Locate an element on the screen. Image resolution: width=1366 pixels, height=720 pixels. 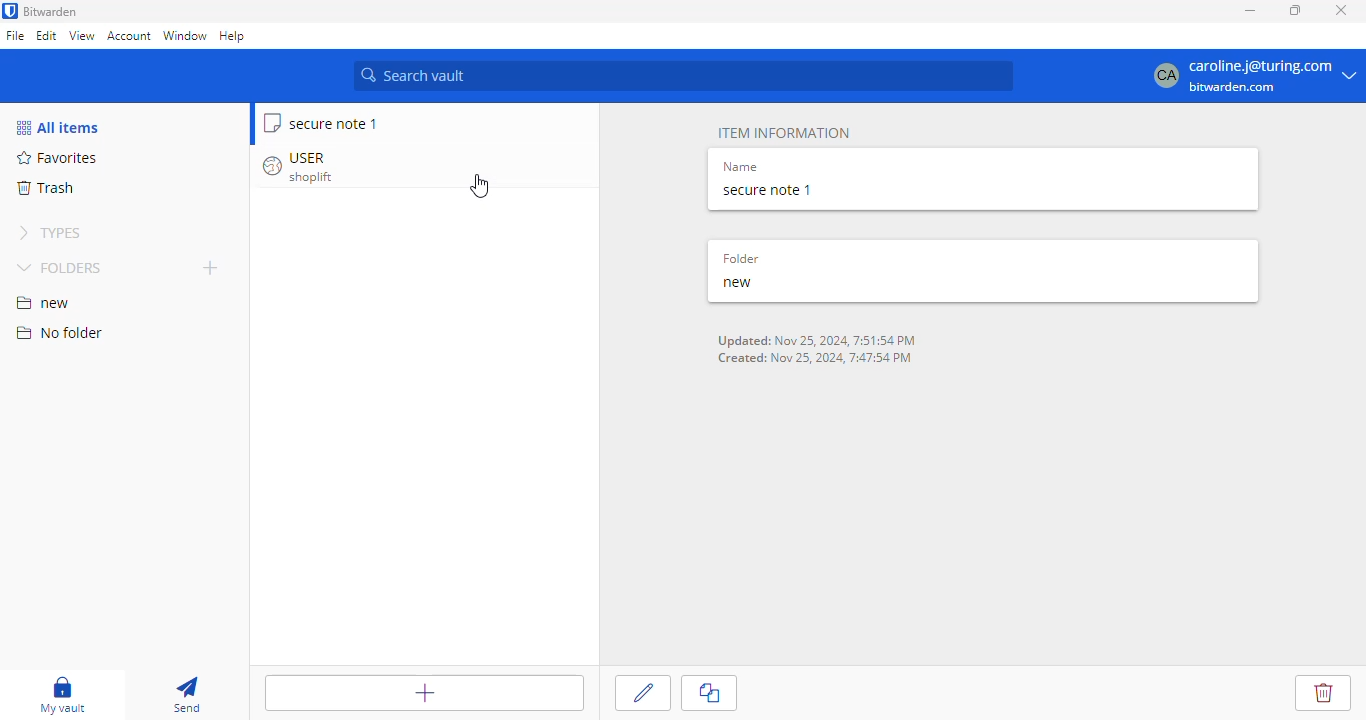
name is located at coordinates (742, 167).